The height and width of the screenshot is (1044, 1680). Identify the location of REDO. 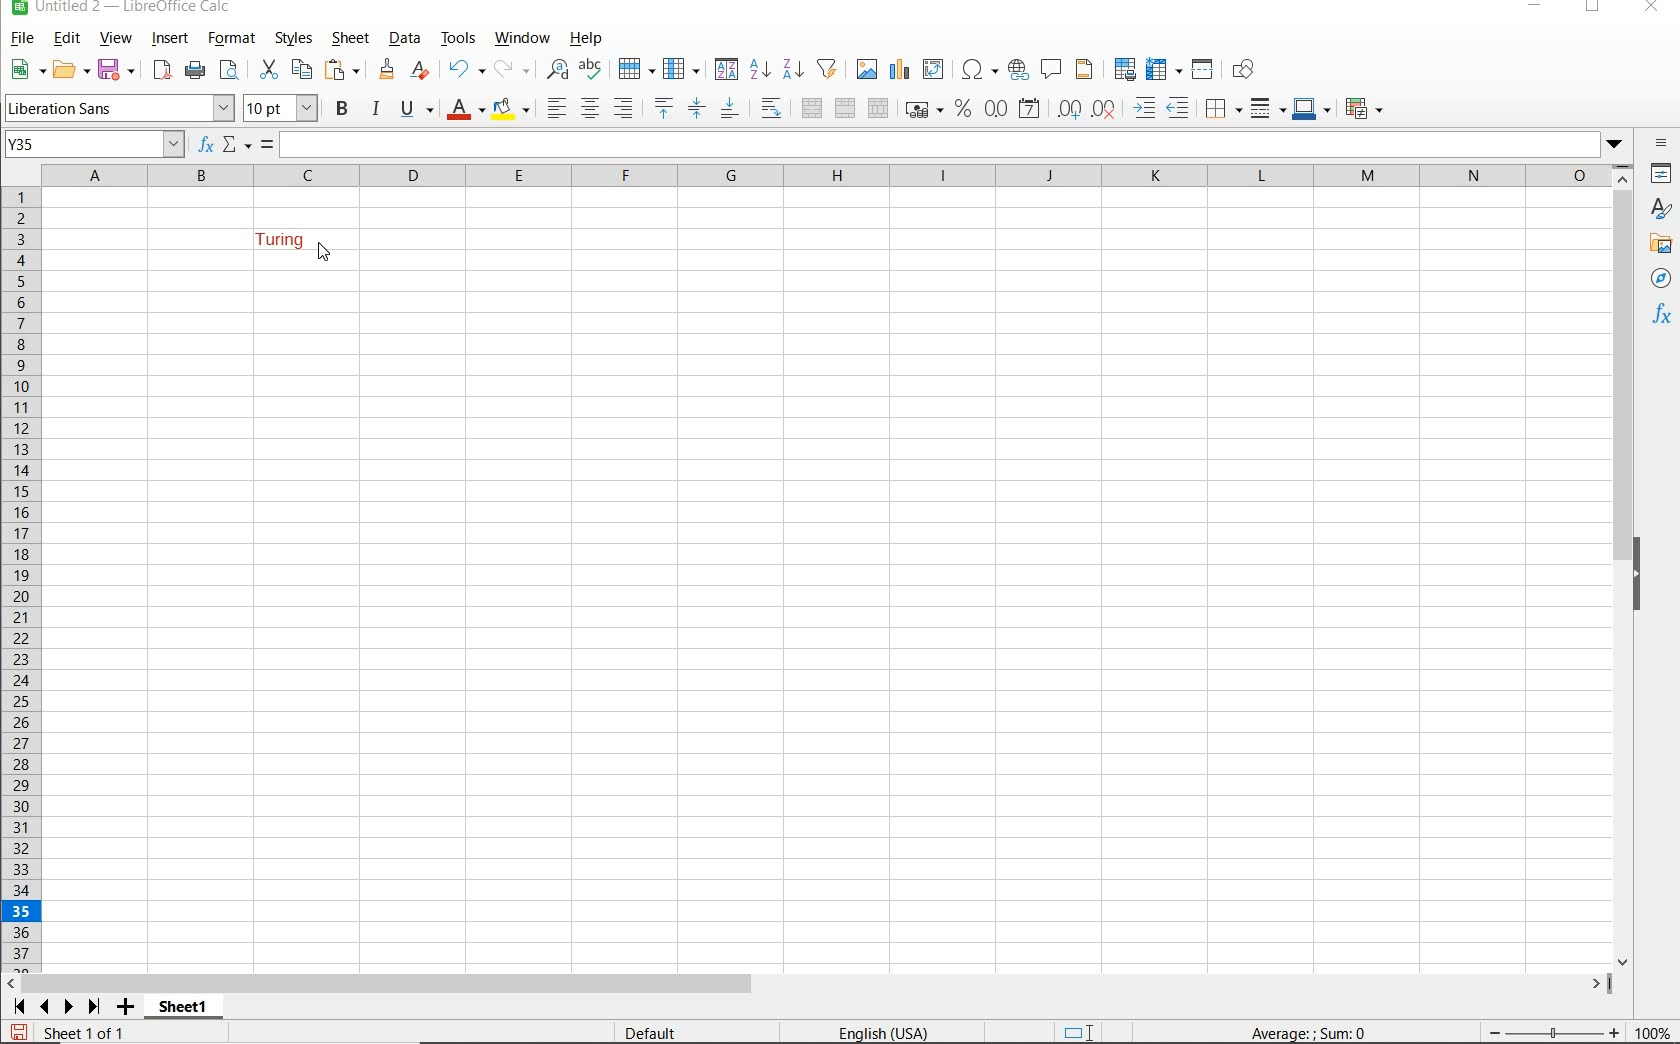
(509, 69).